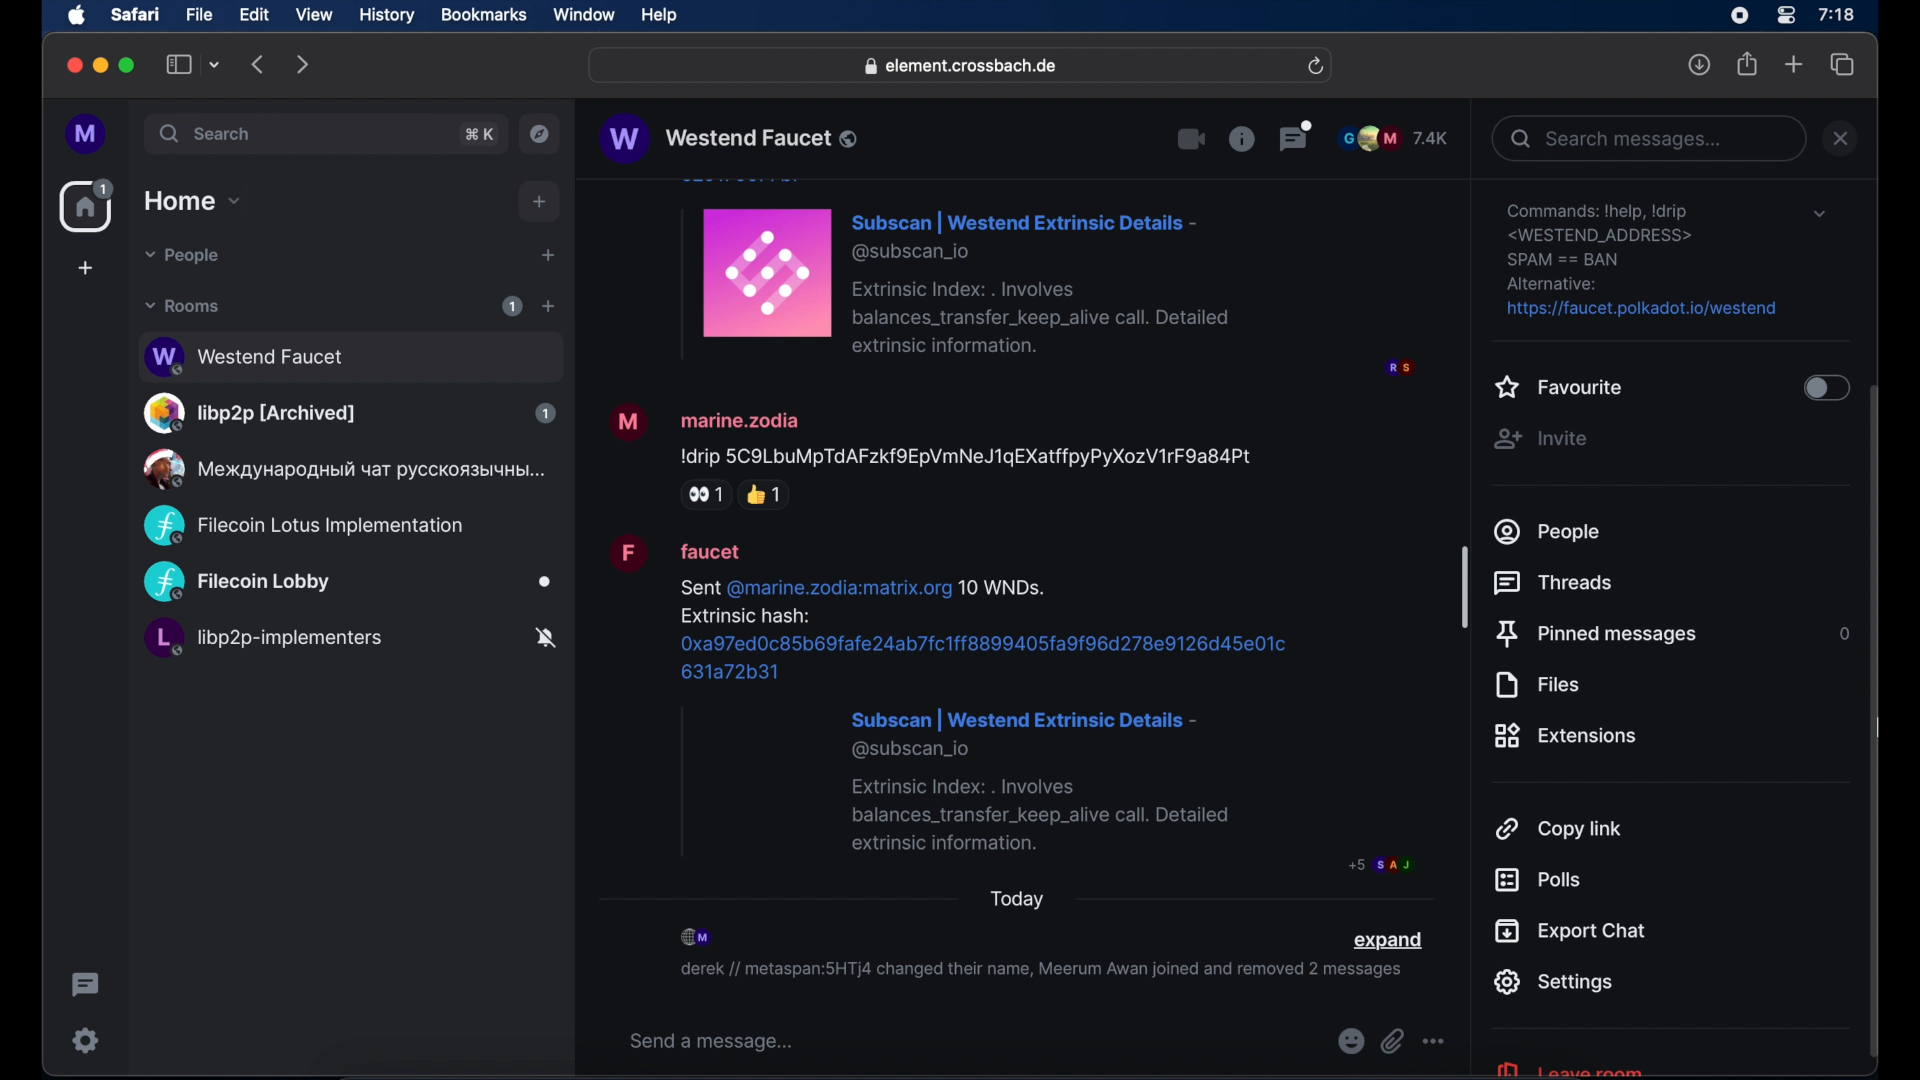  I want to click on share, so click(1748, 64).